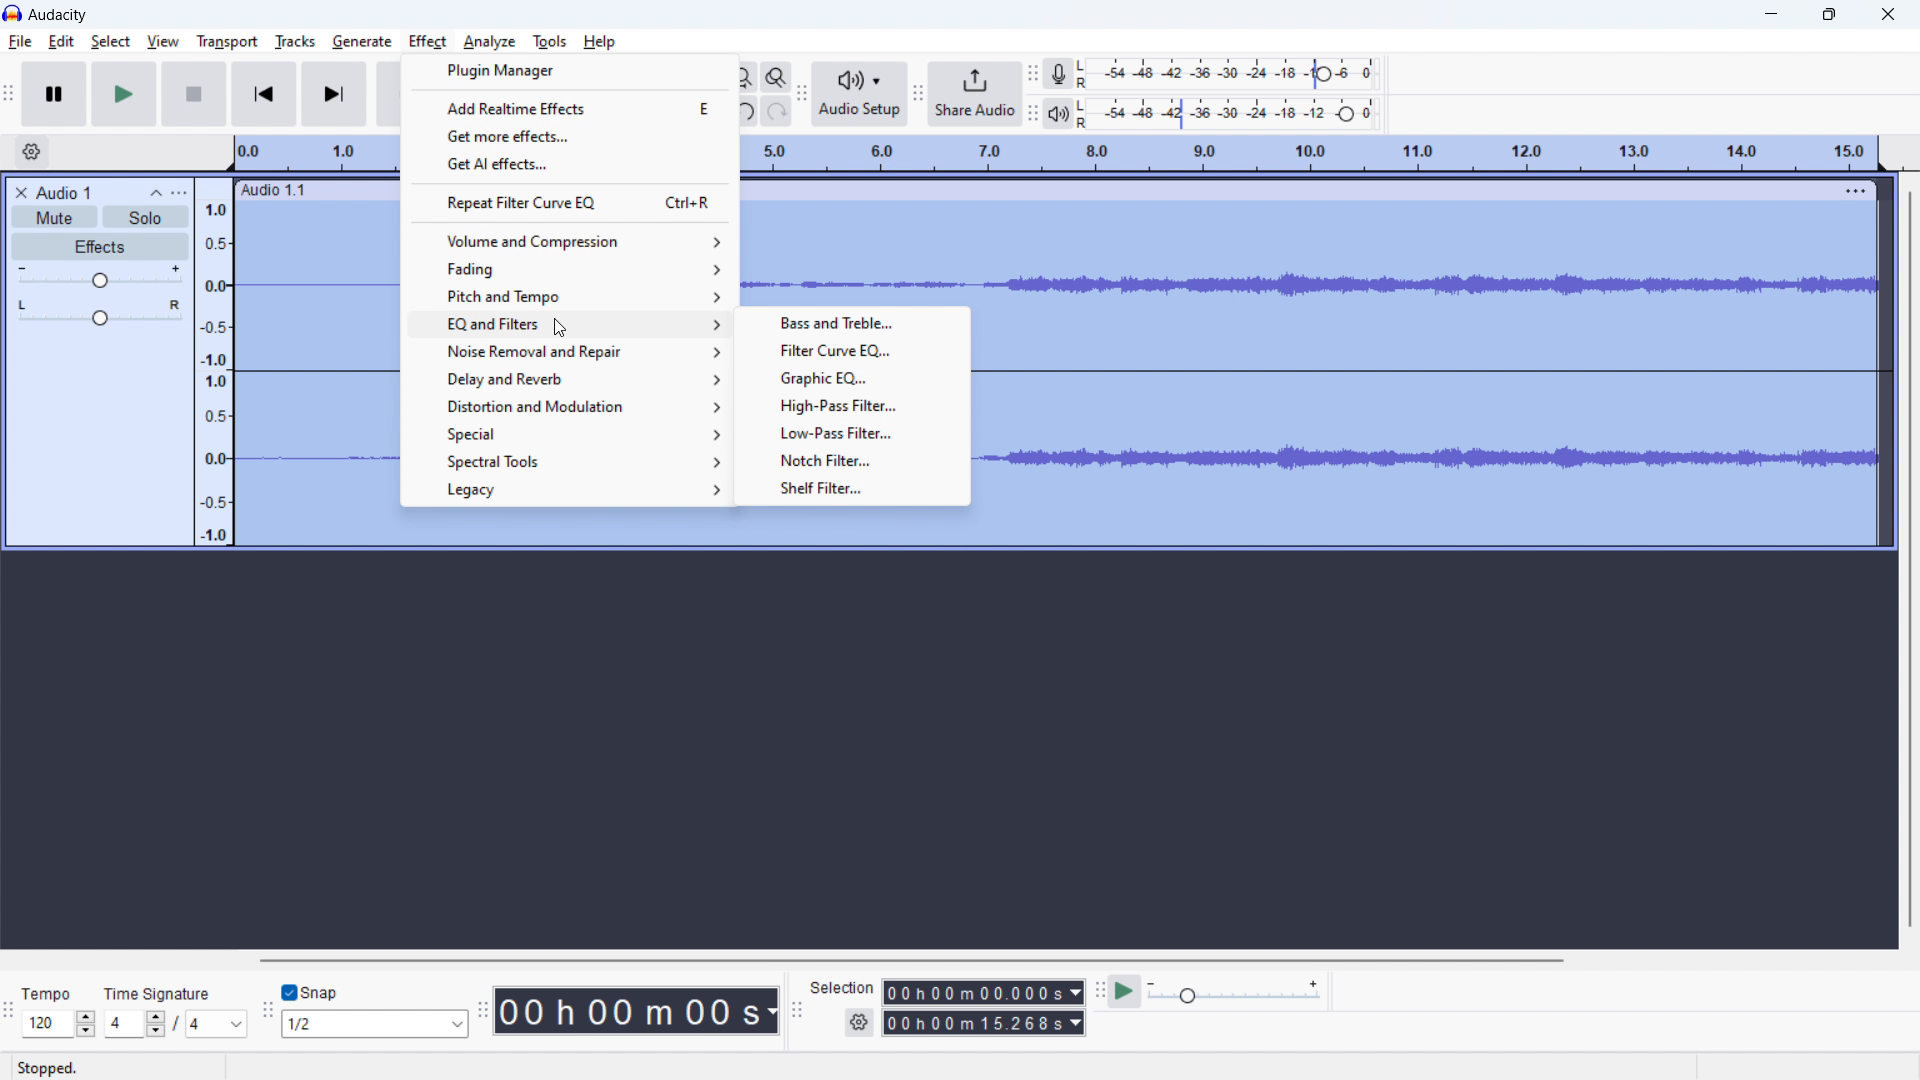  What do you see at coordinates (215, 361) in the screenshot?
I see `amplitude` at bounding box center [215, 361].